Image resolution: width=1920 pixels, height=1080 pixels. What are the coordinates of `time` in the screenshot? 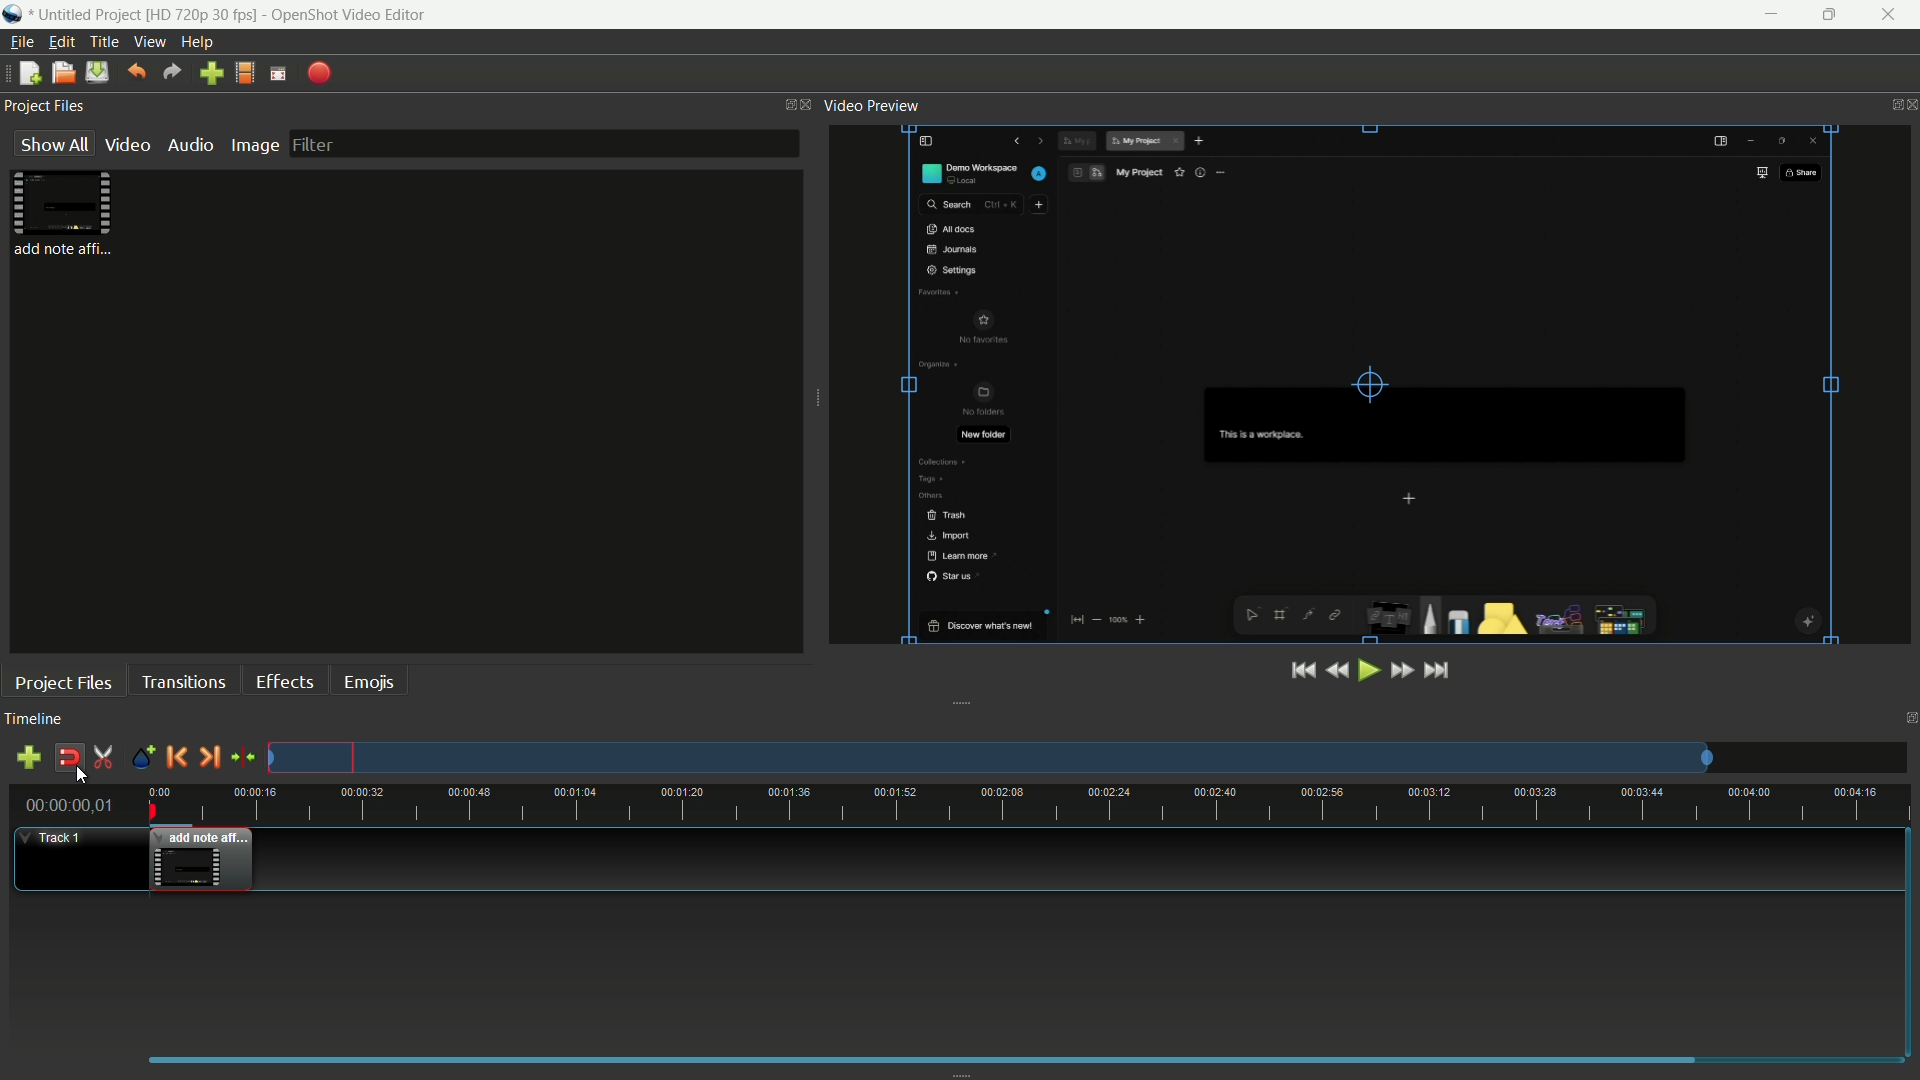 It's located at (1028, 805).